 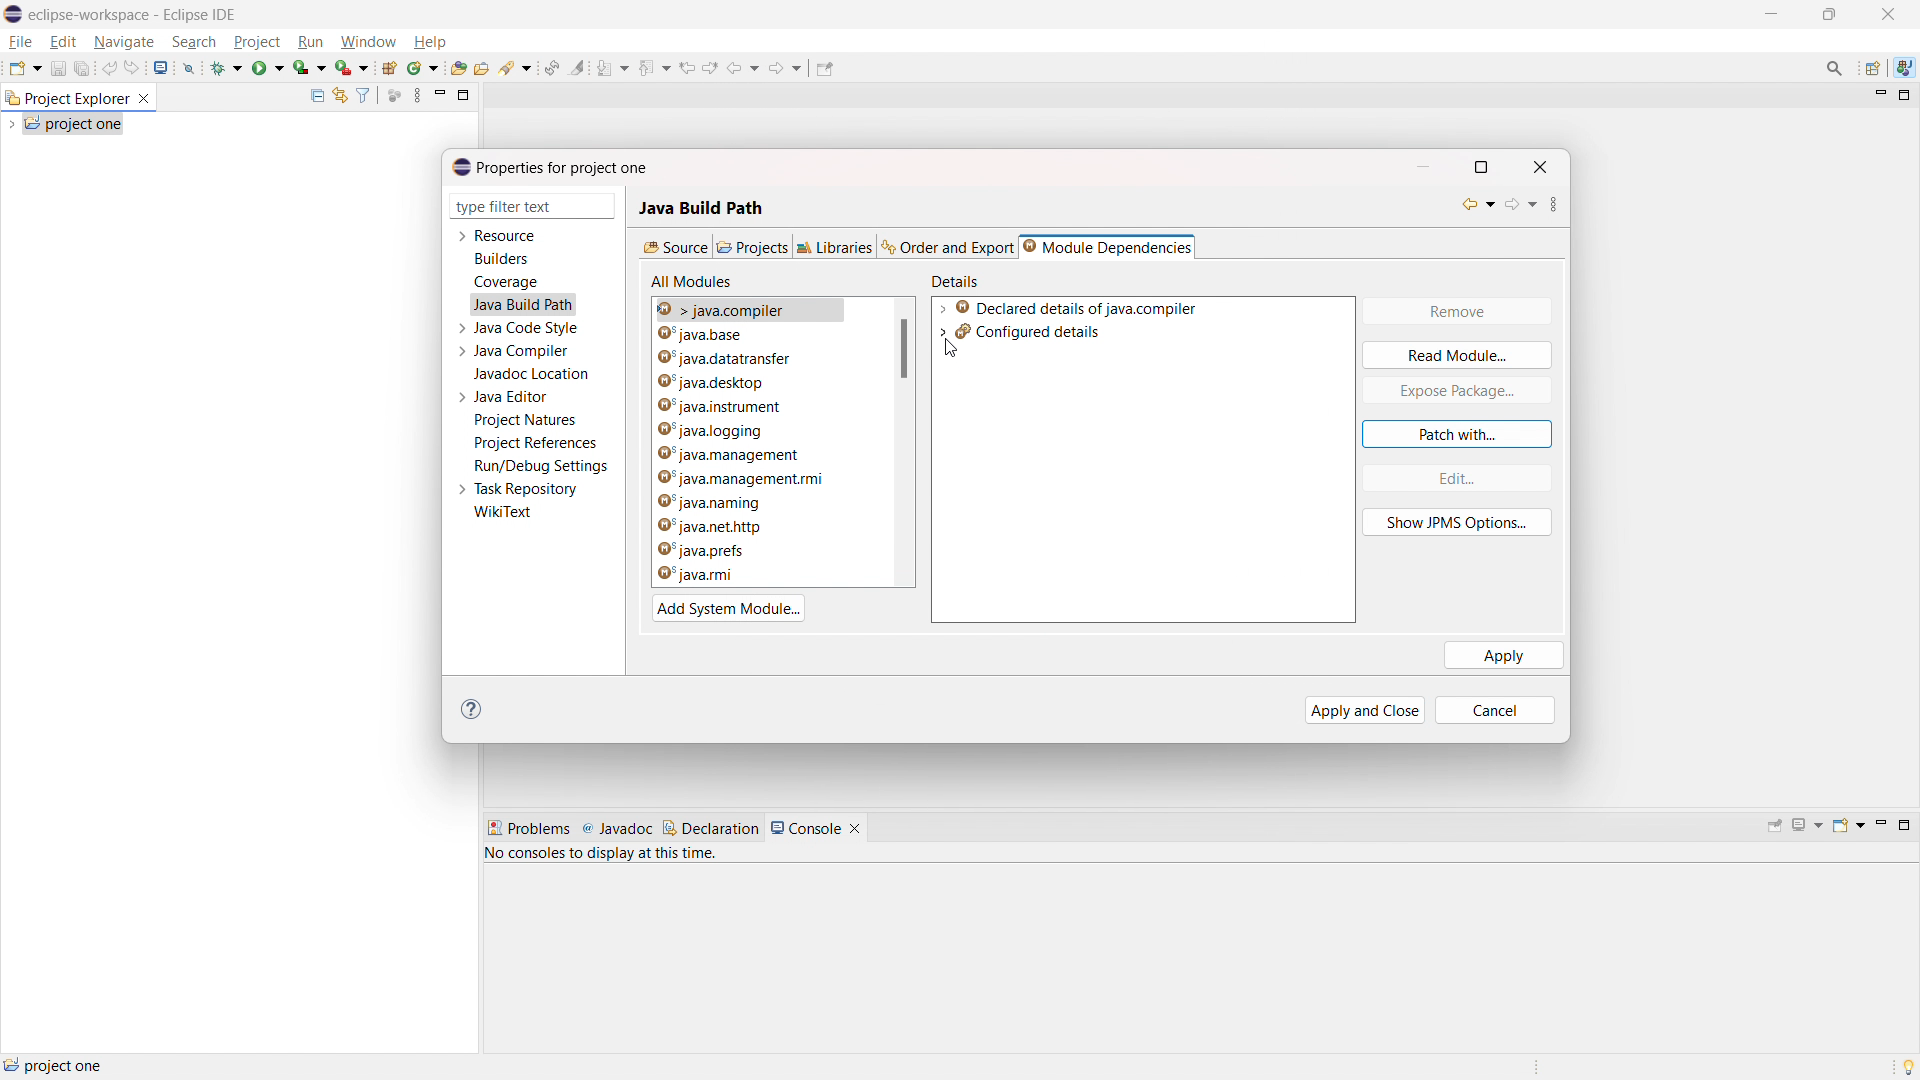 What do you see at coordinates (617, 829) in the screenshot?
I see `javadoc` at bounding box center [617, 829].